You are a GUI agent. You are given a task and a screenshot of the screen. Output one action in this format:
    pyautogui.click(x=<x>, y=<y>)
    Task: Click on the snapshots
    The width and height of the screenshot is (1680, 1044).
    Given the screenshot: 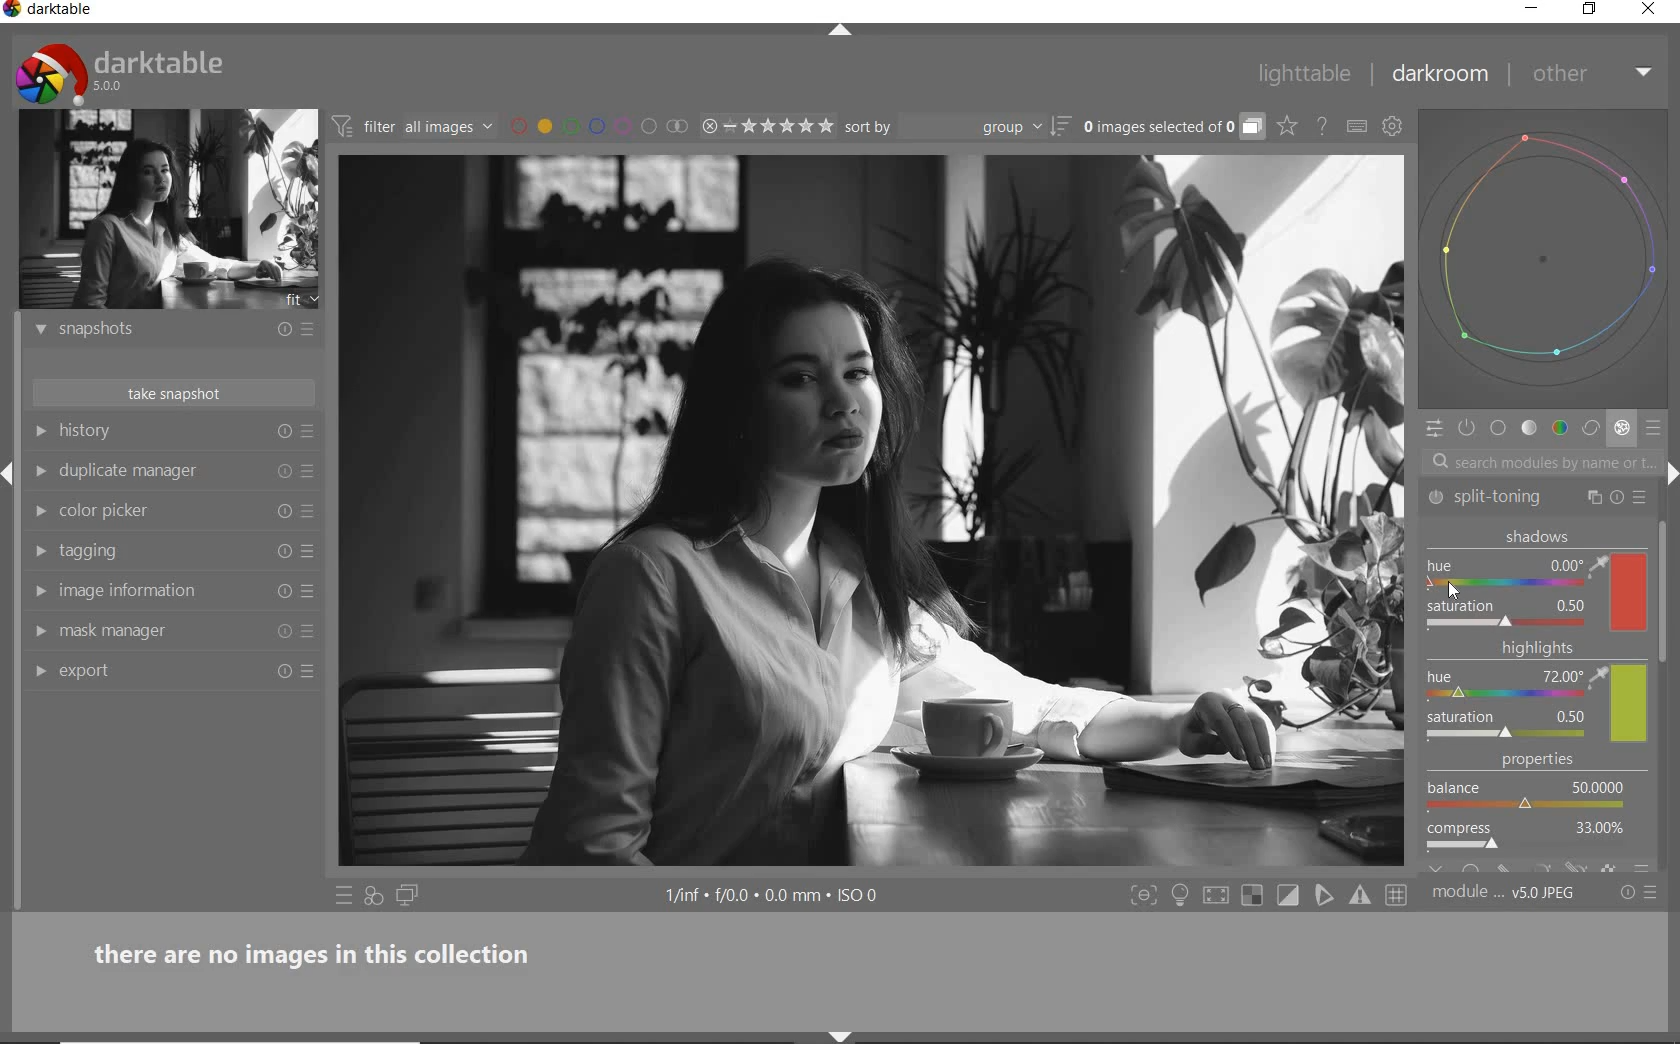 What is the action you would take?
    pyautogui.click(x=158, y=333)
    